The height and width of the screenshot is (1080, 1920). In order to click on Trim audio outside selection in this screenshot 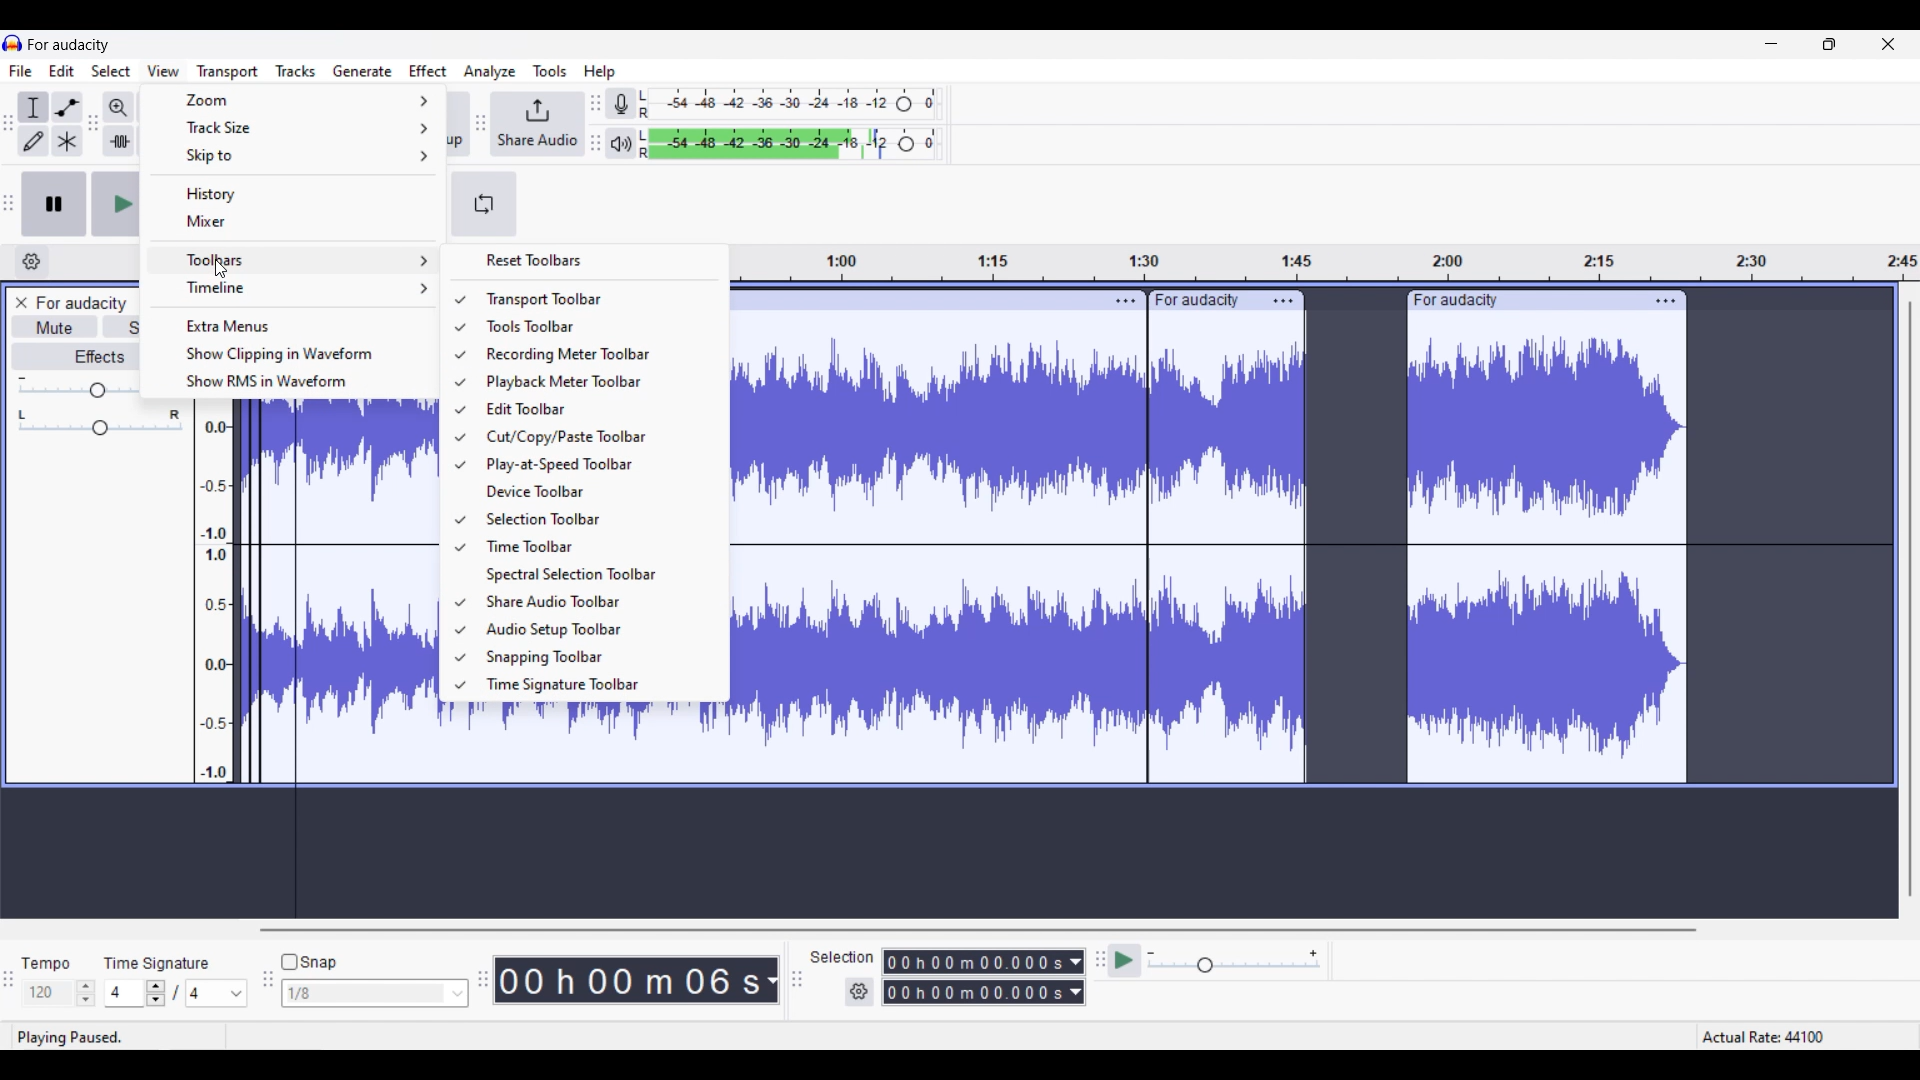, I will do `click(119, 141)`.